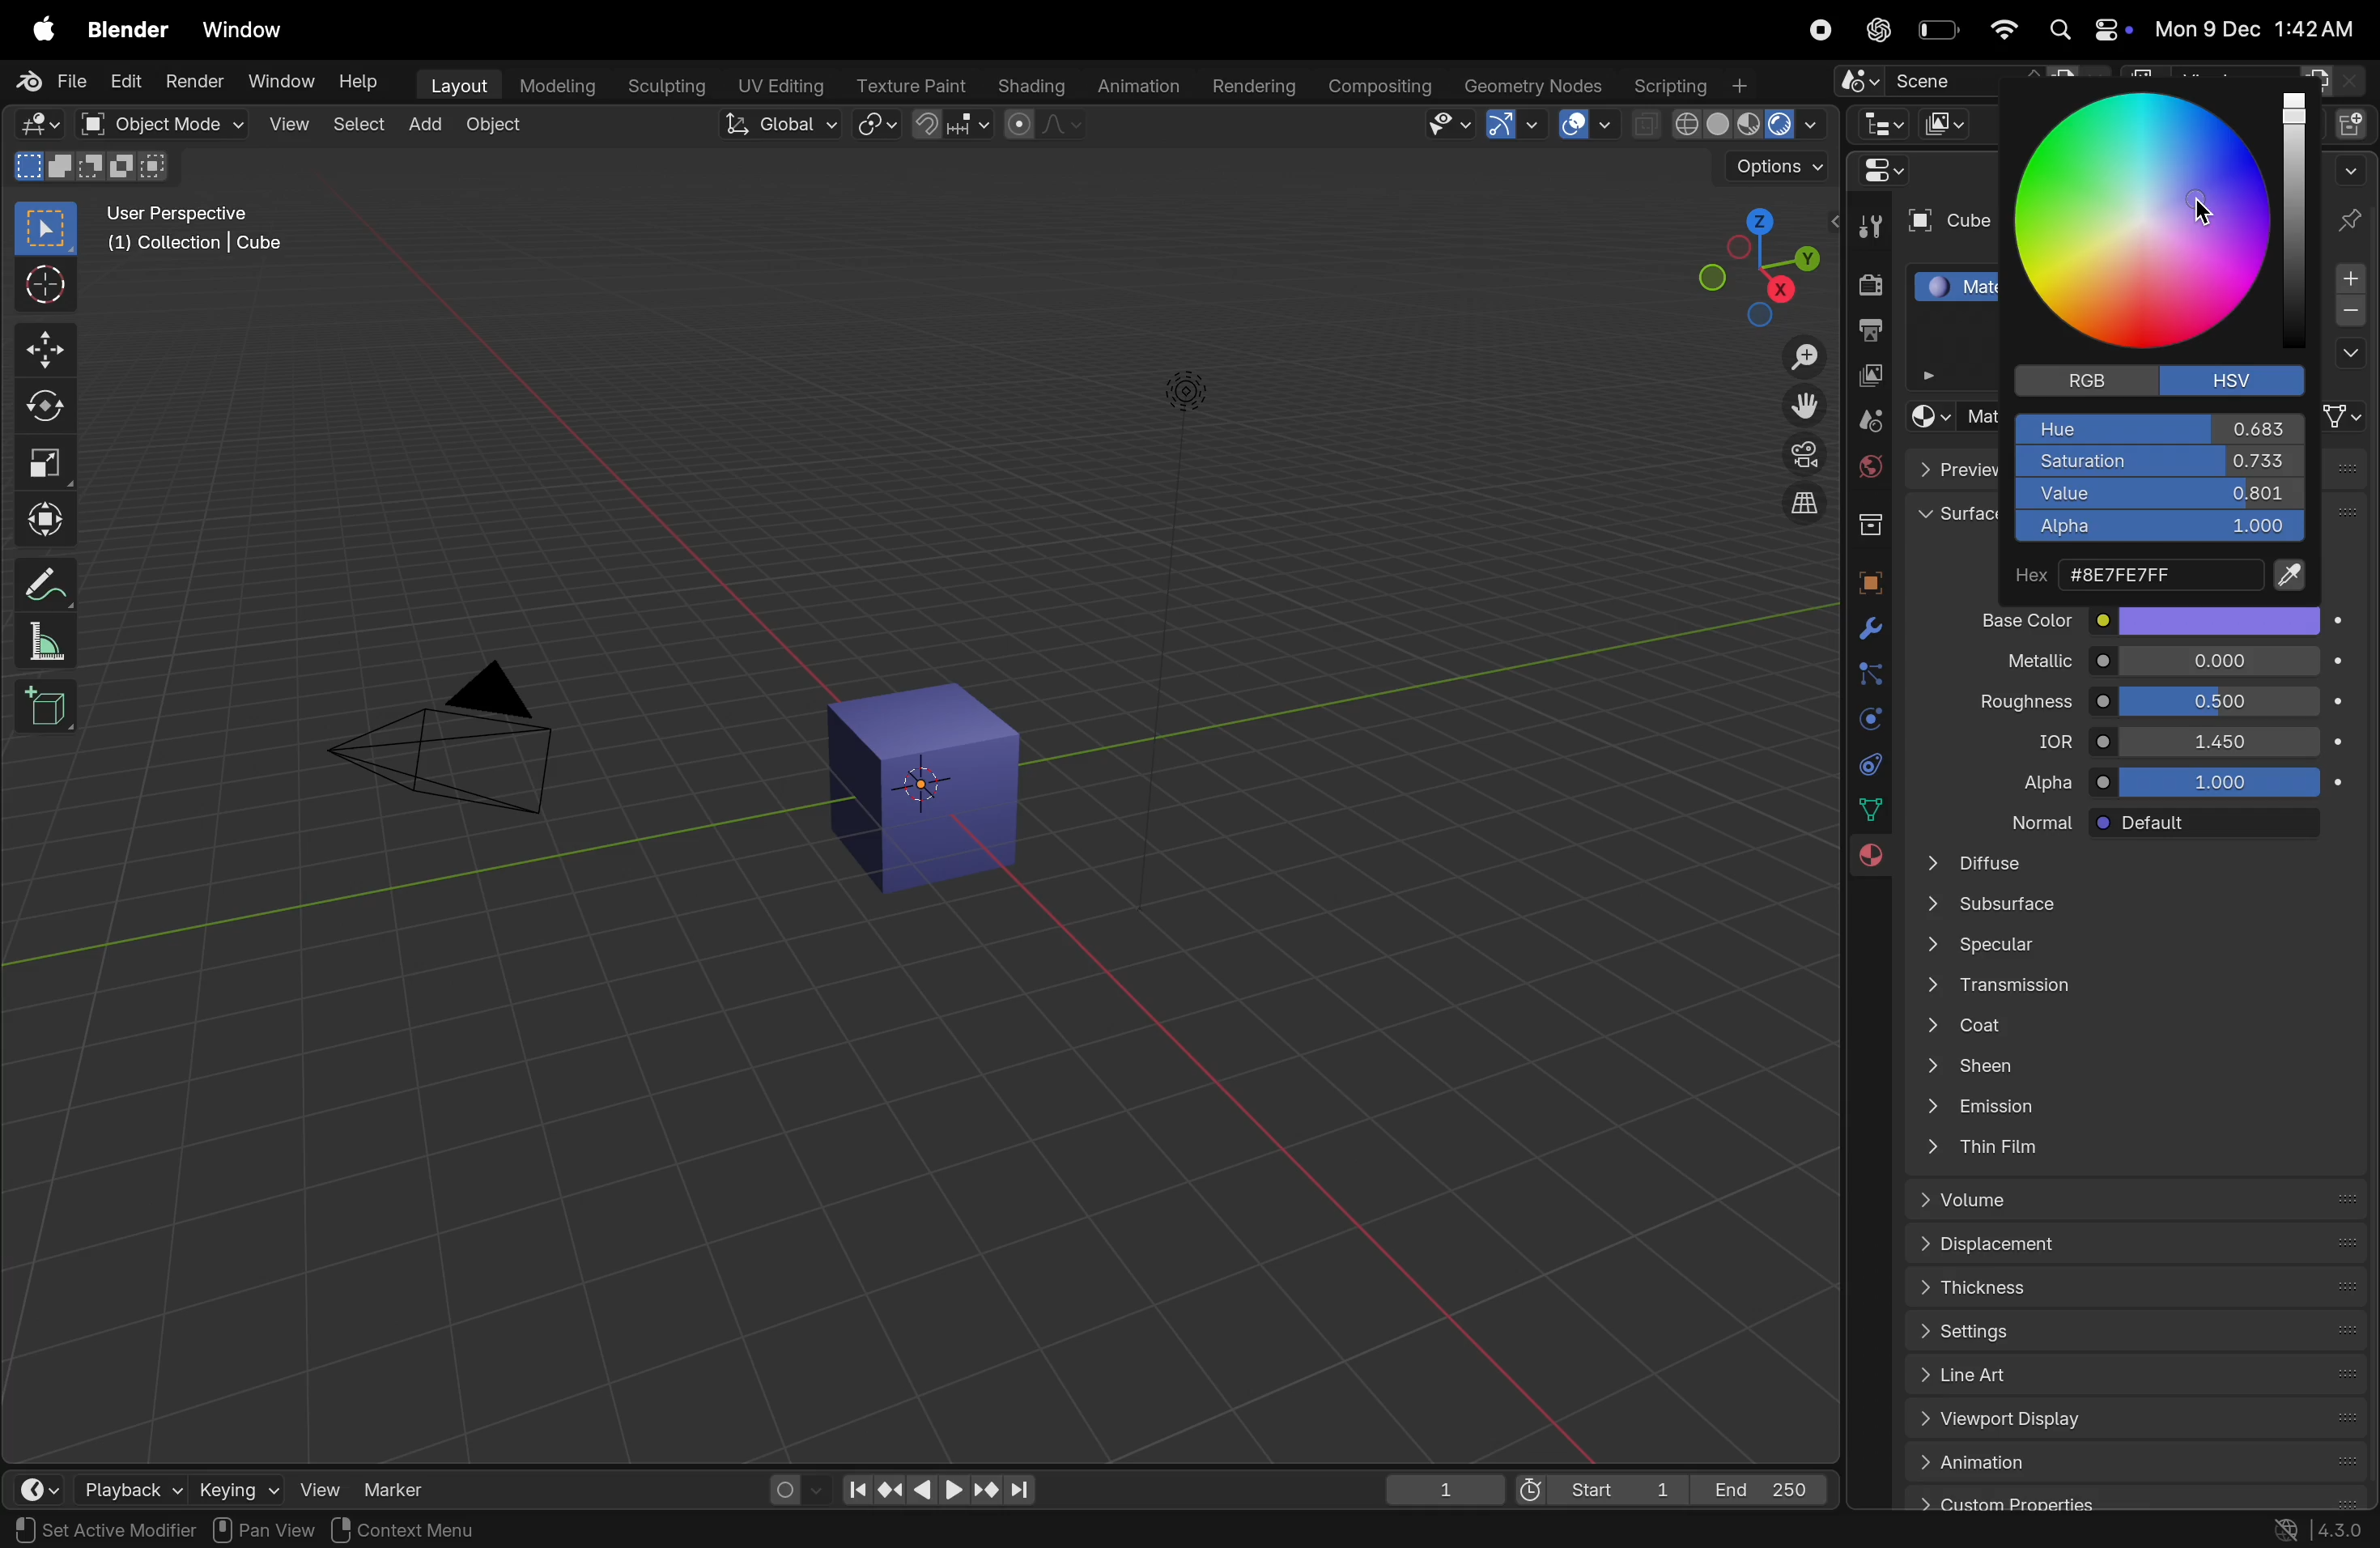  I want to click on Transition, so click(2122, 990).